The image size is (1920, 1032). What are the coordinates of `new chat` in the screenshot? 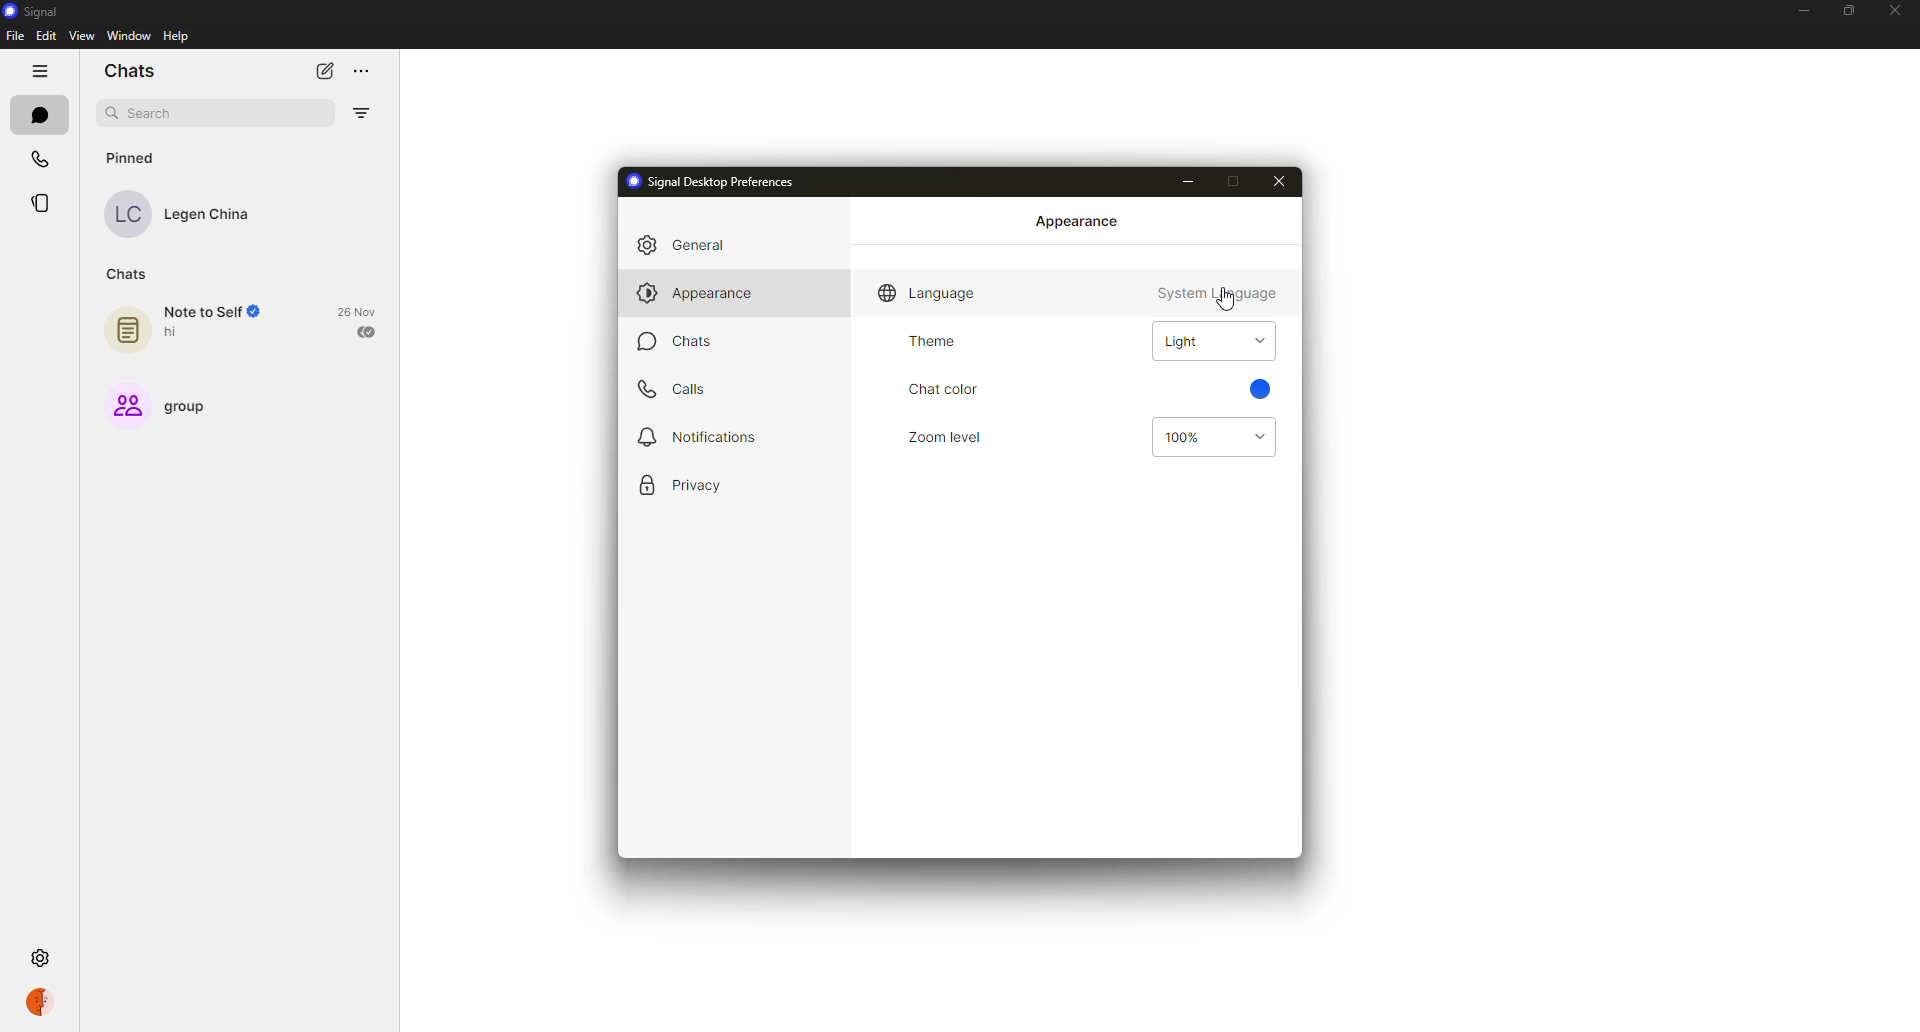 It's located at (325, 72).